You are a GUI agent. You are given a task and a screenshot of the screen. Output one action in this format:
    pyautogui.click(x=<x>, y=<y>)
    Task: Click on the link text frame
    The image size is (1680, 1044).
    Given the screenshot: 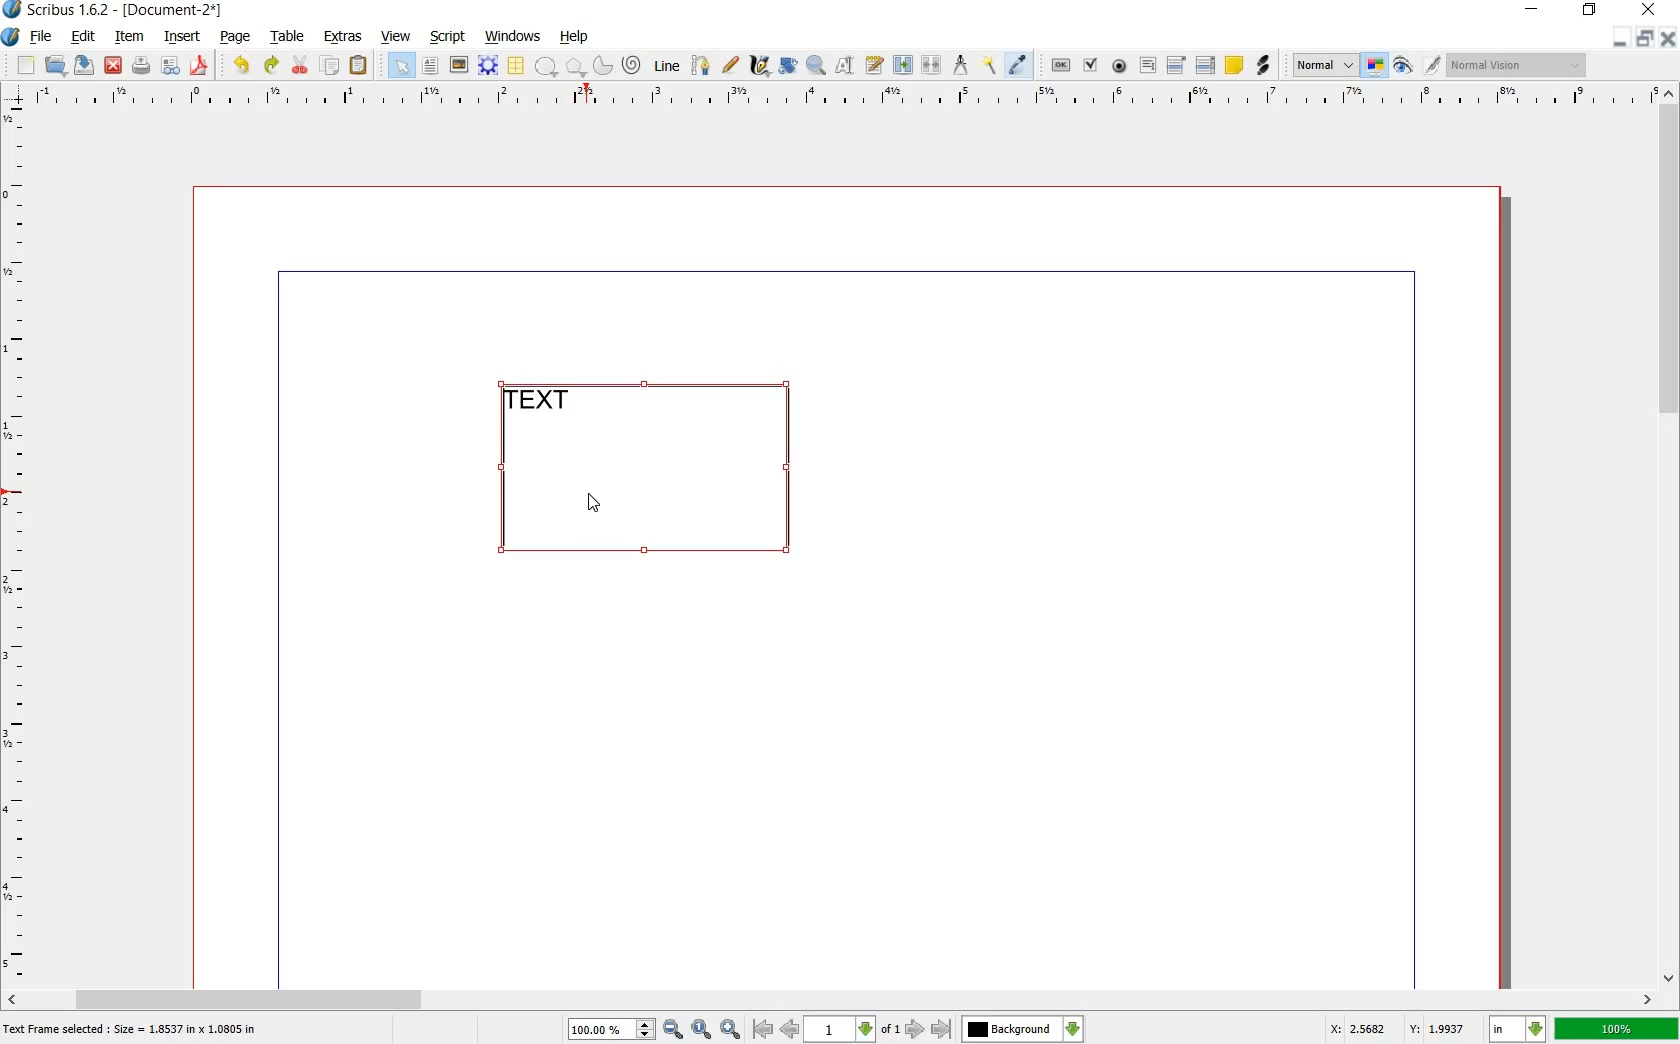 What is the action you would take?
    pyautogui.click(x=902, y=66)
    